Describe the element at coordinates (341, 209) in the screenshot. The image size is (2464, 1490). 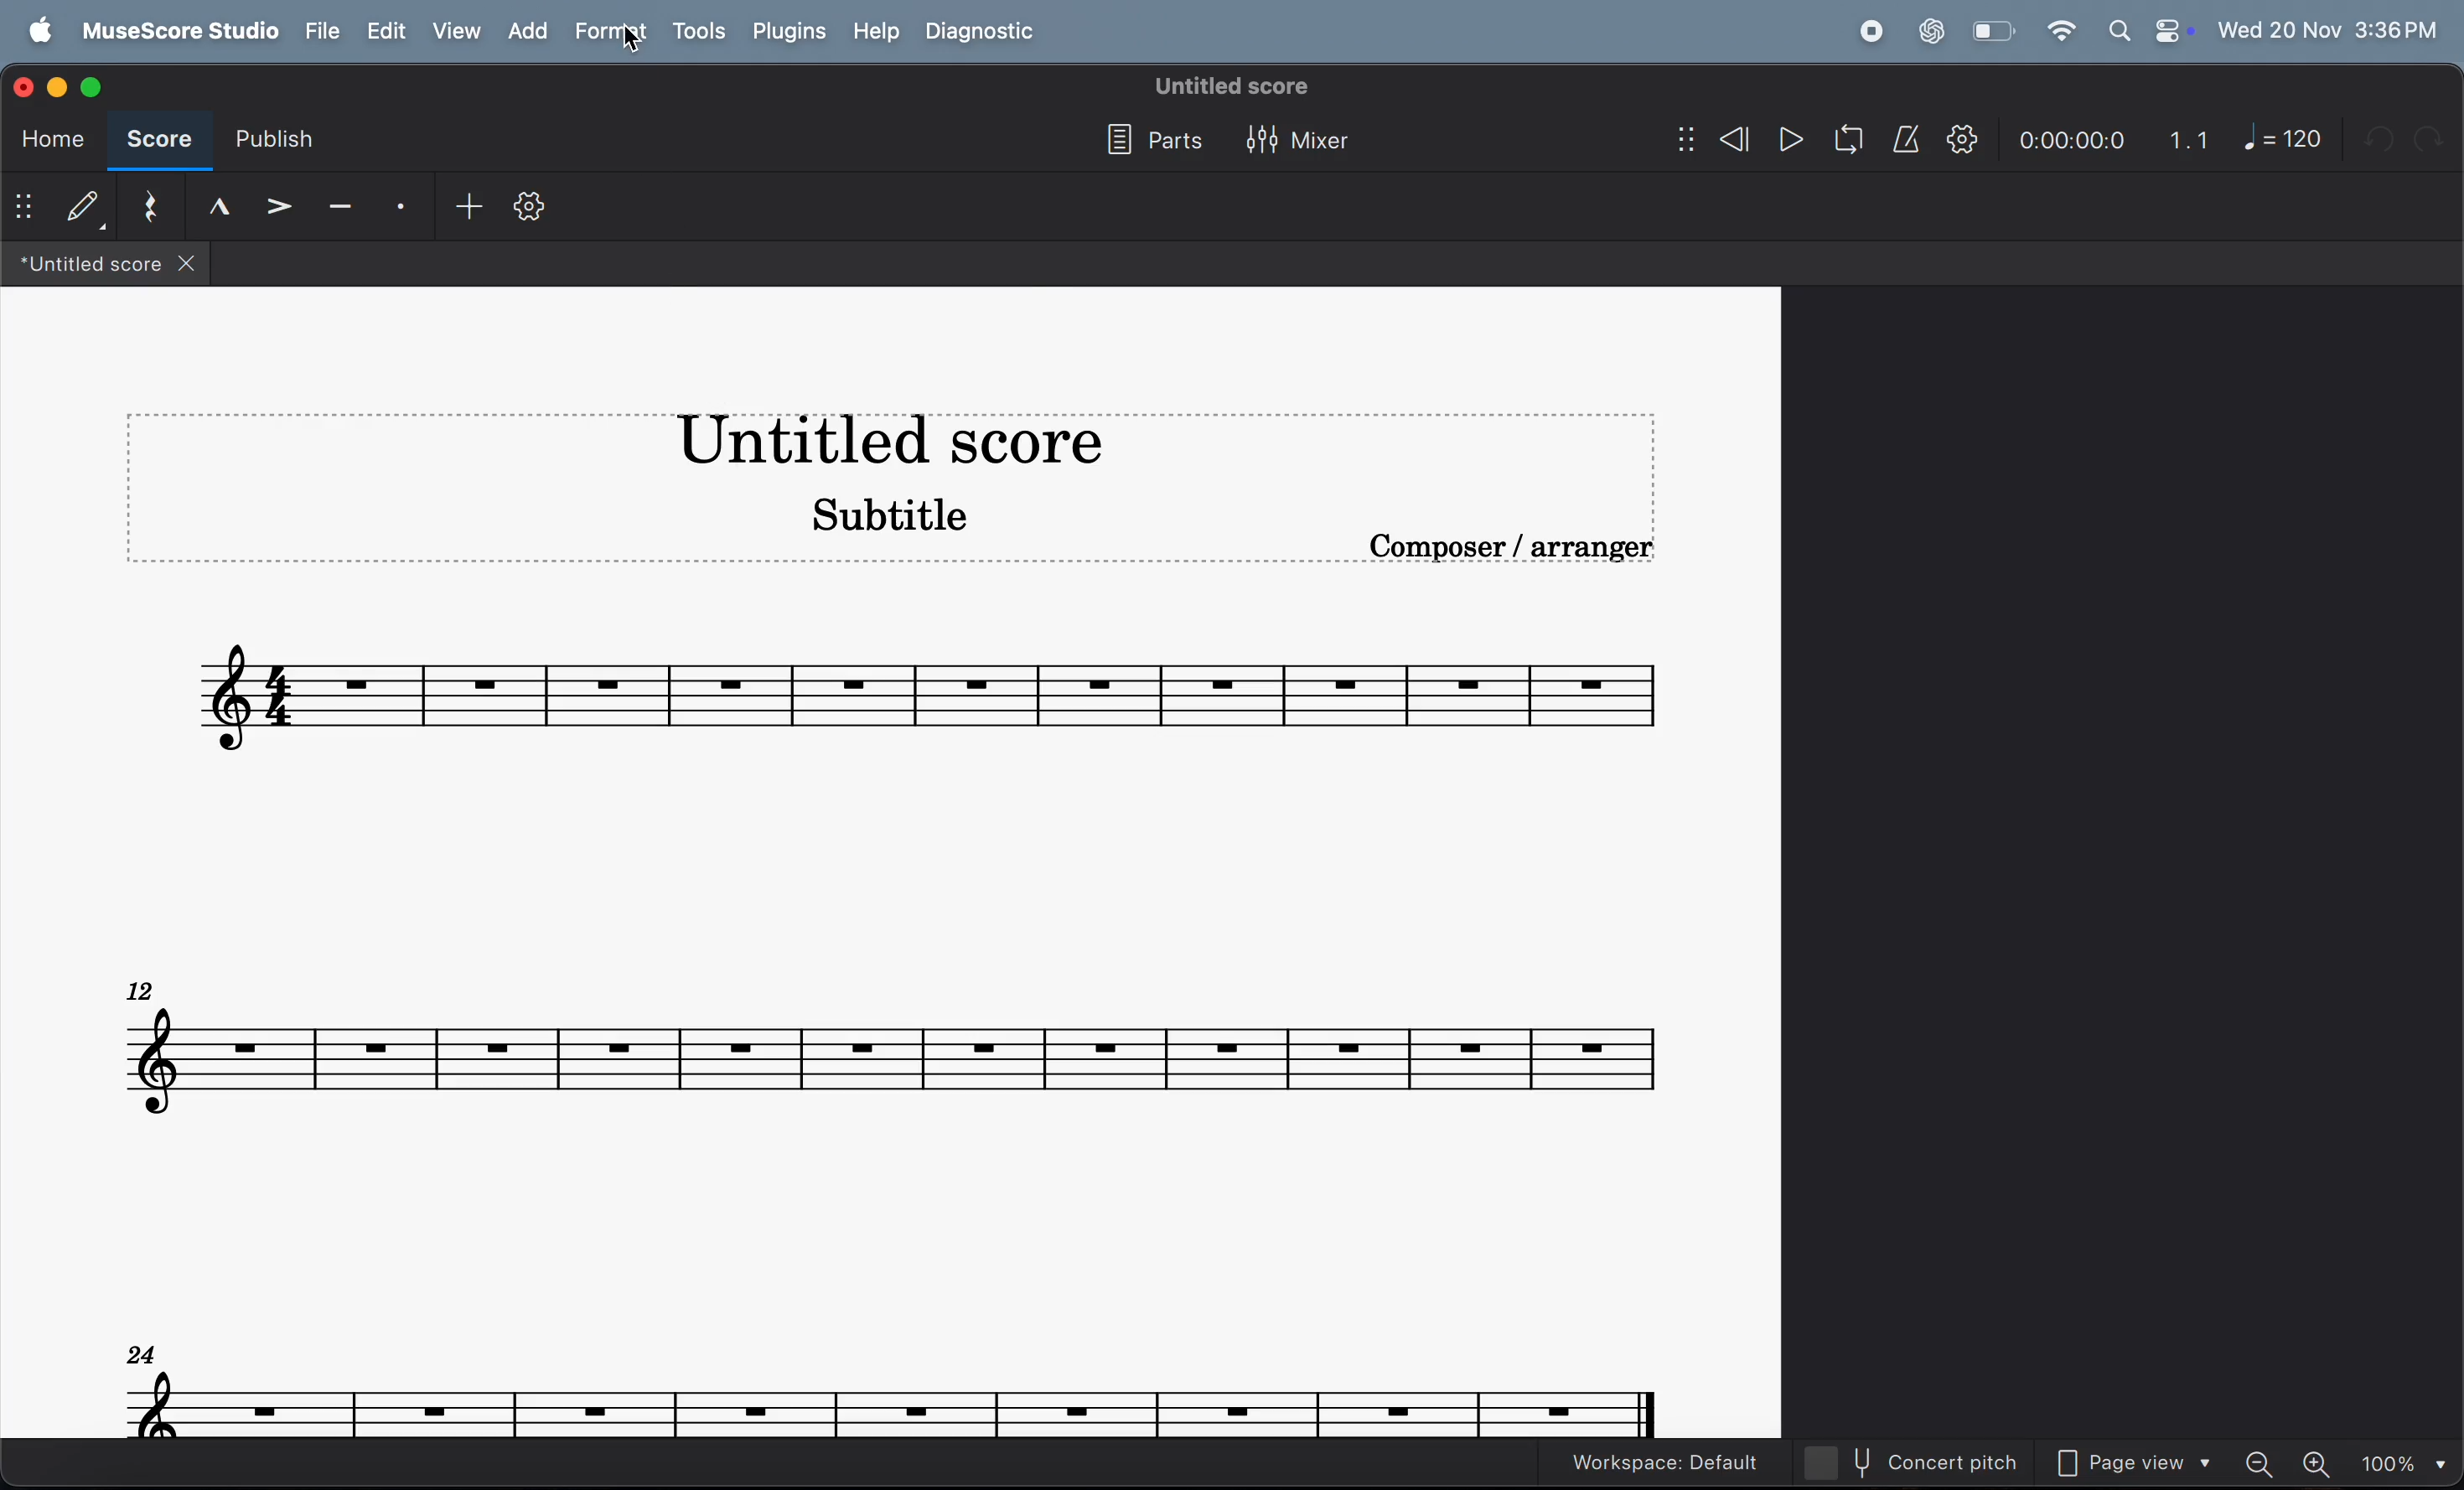
I see `hifen` at that location.